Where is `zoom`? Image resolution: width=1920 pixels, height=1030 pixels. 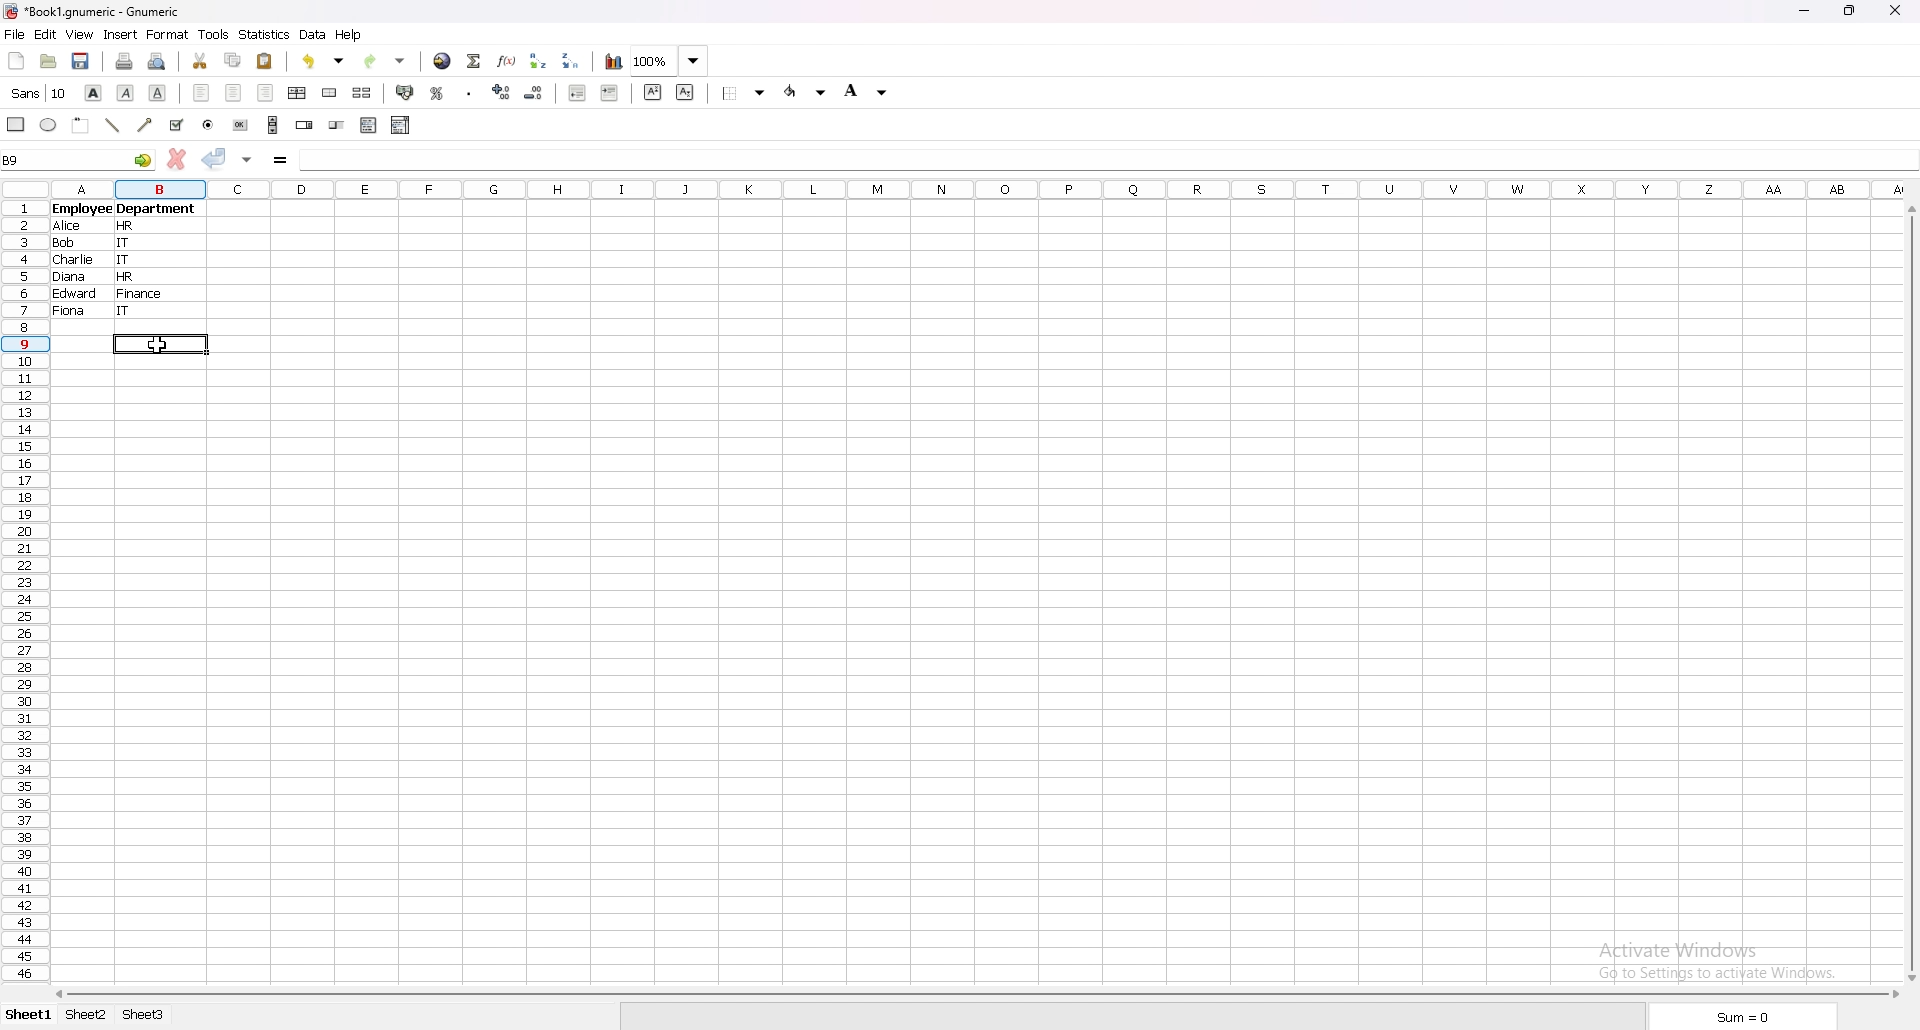 zoom is located at coordinates (670, 62).